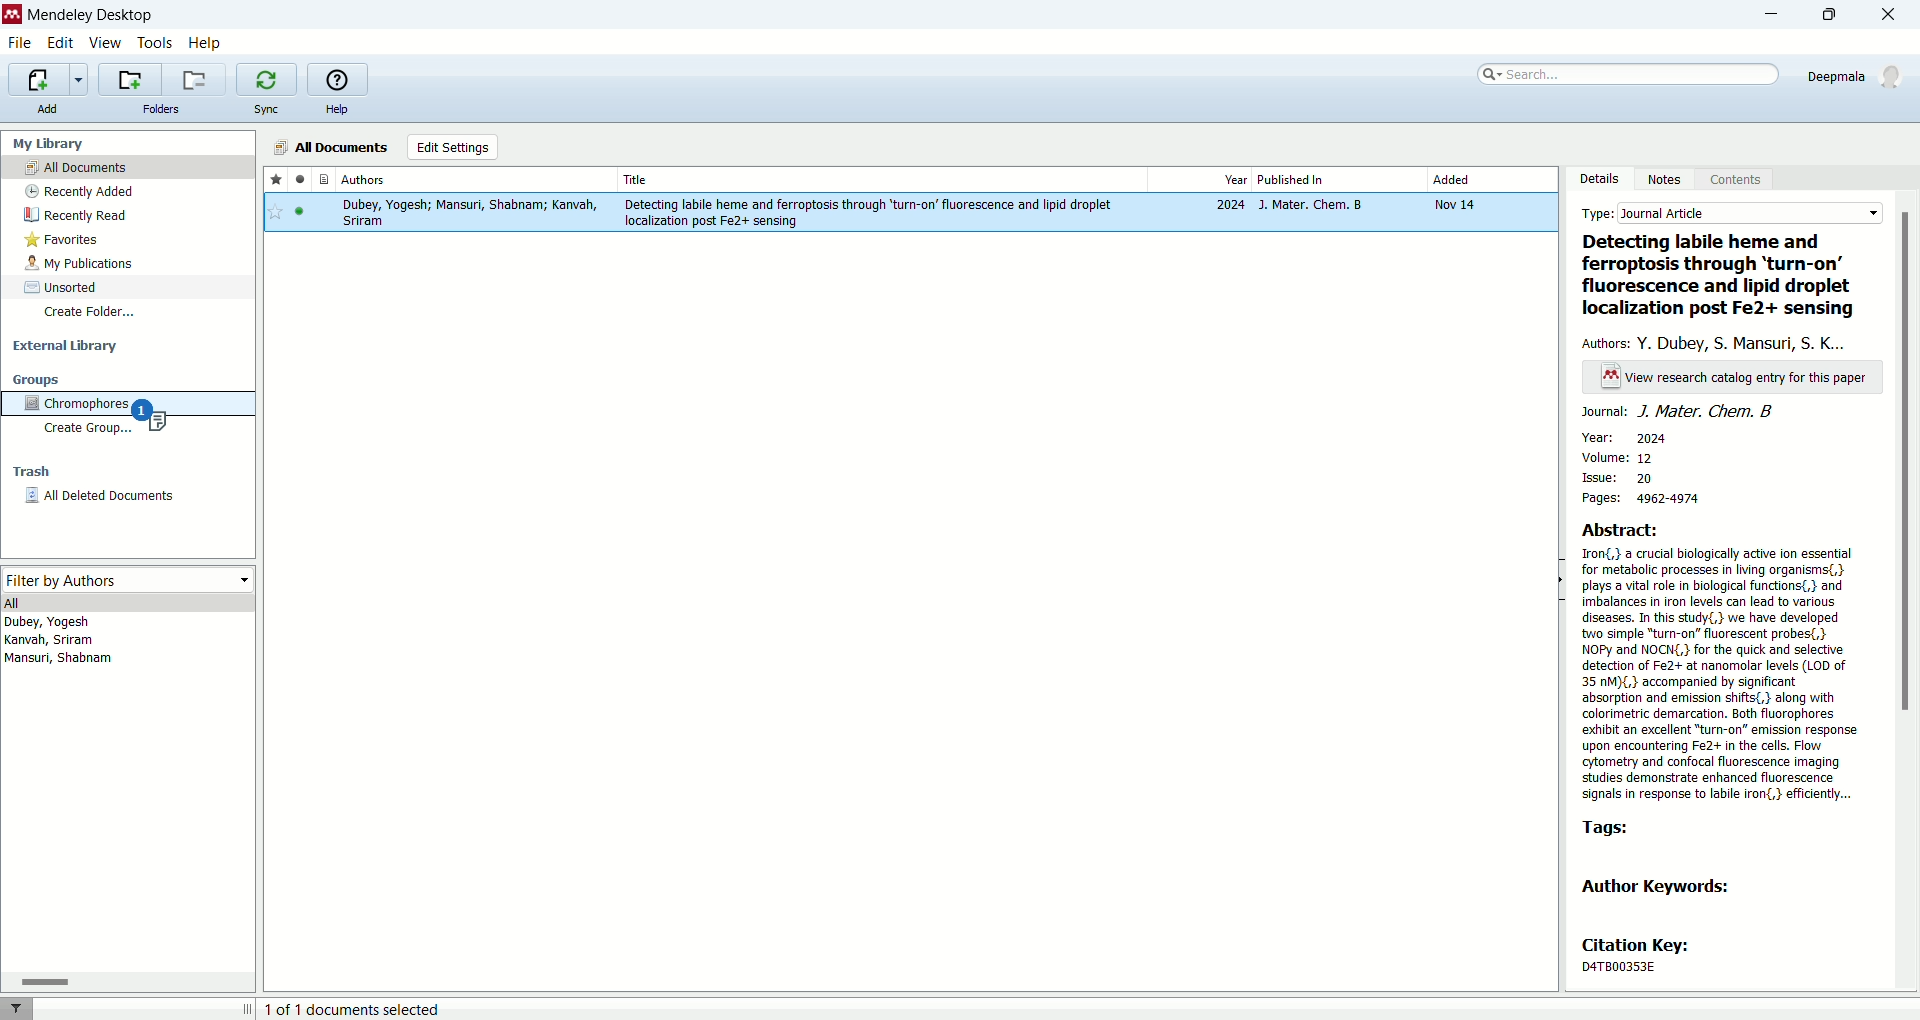  What do you see at coordinates (62, 241) in the screenshot?
I see `favorites` at bounding box center [62, 241].